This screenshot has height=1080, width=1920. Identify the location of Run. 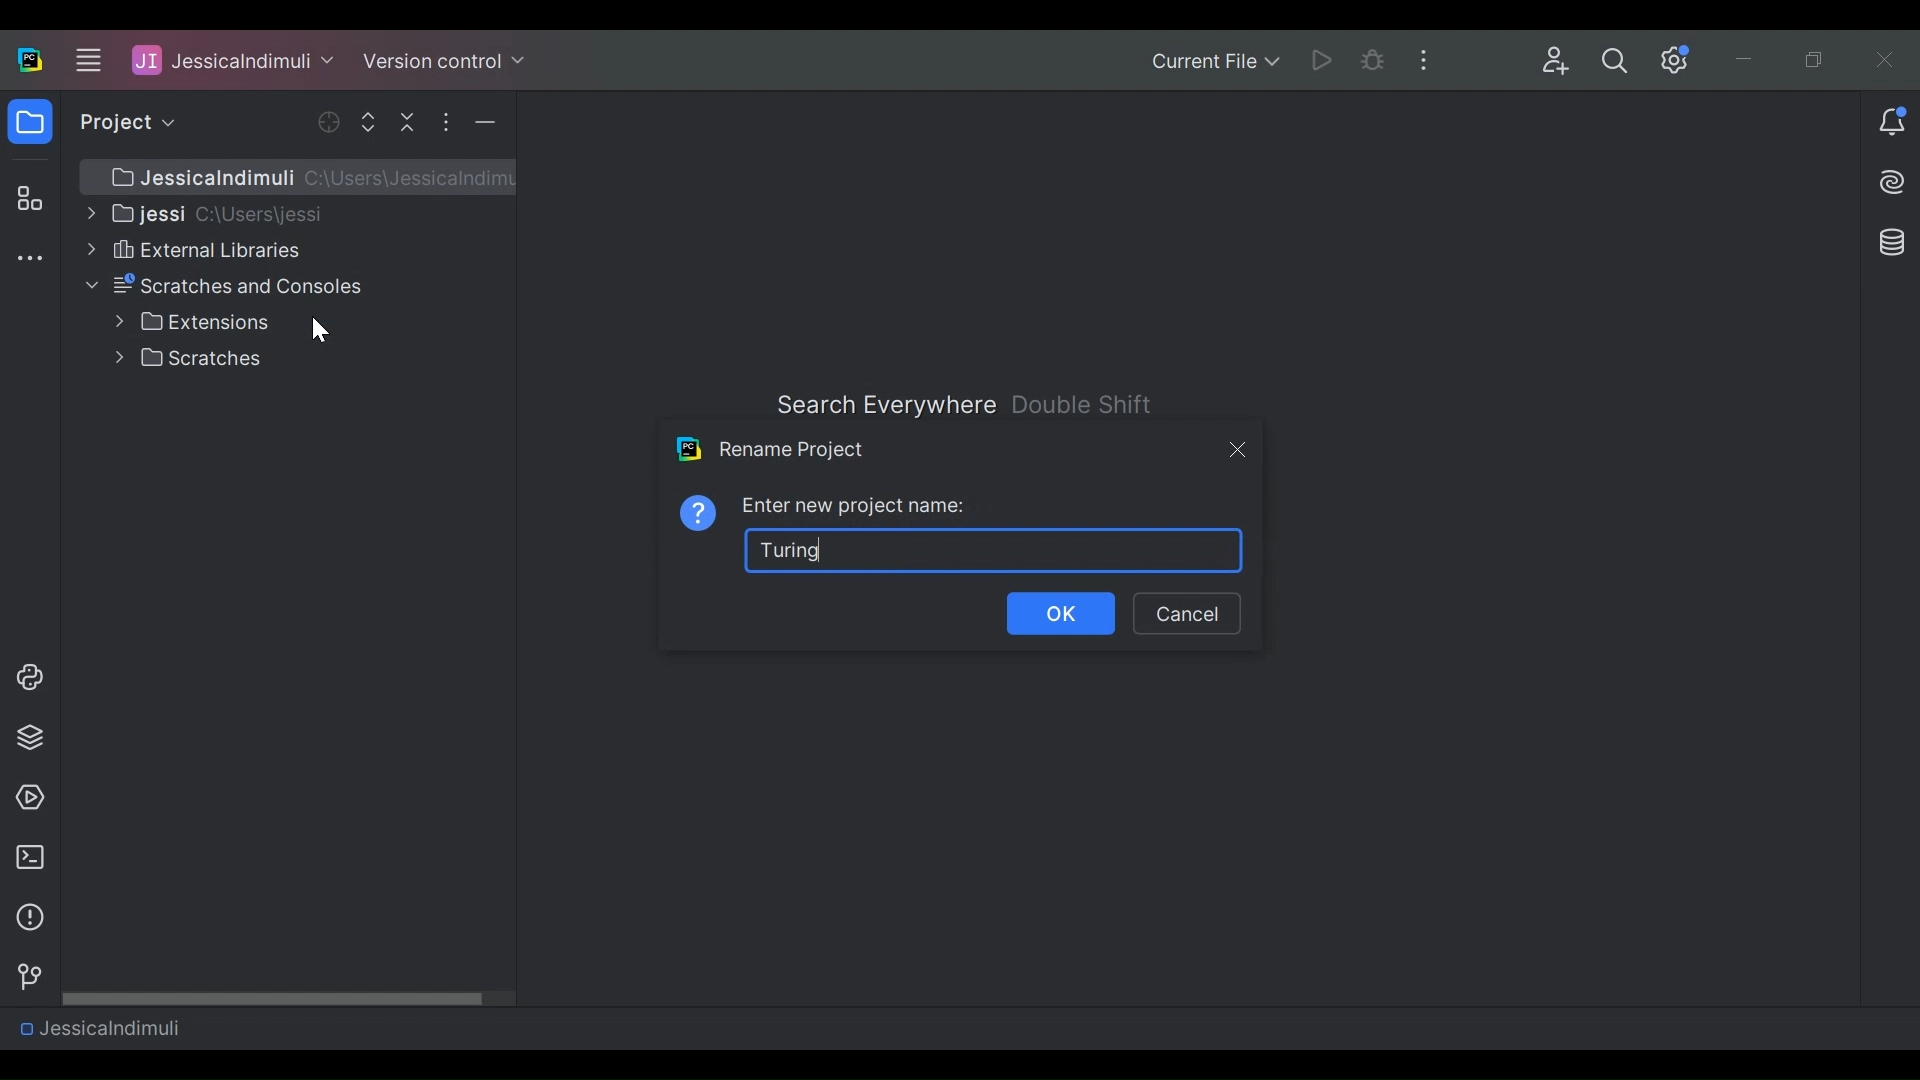
(1325, 59).